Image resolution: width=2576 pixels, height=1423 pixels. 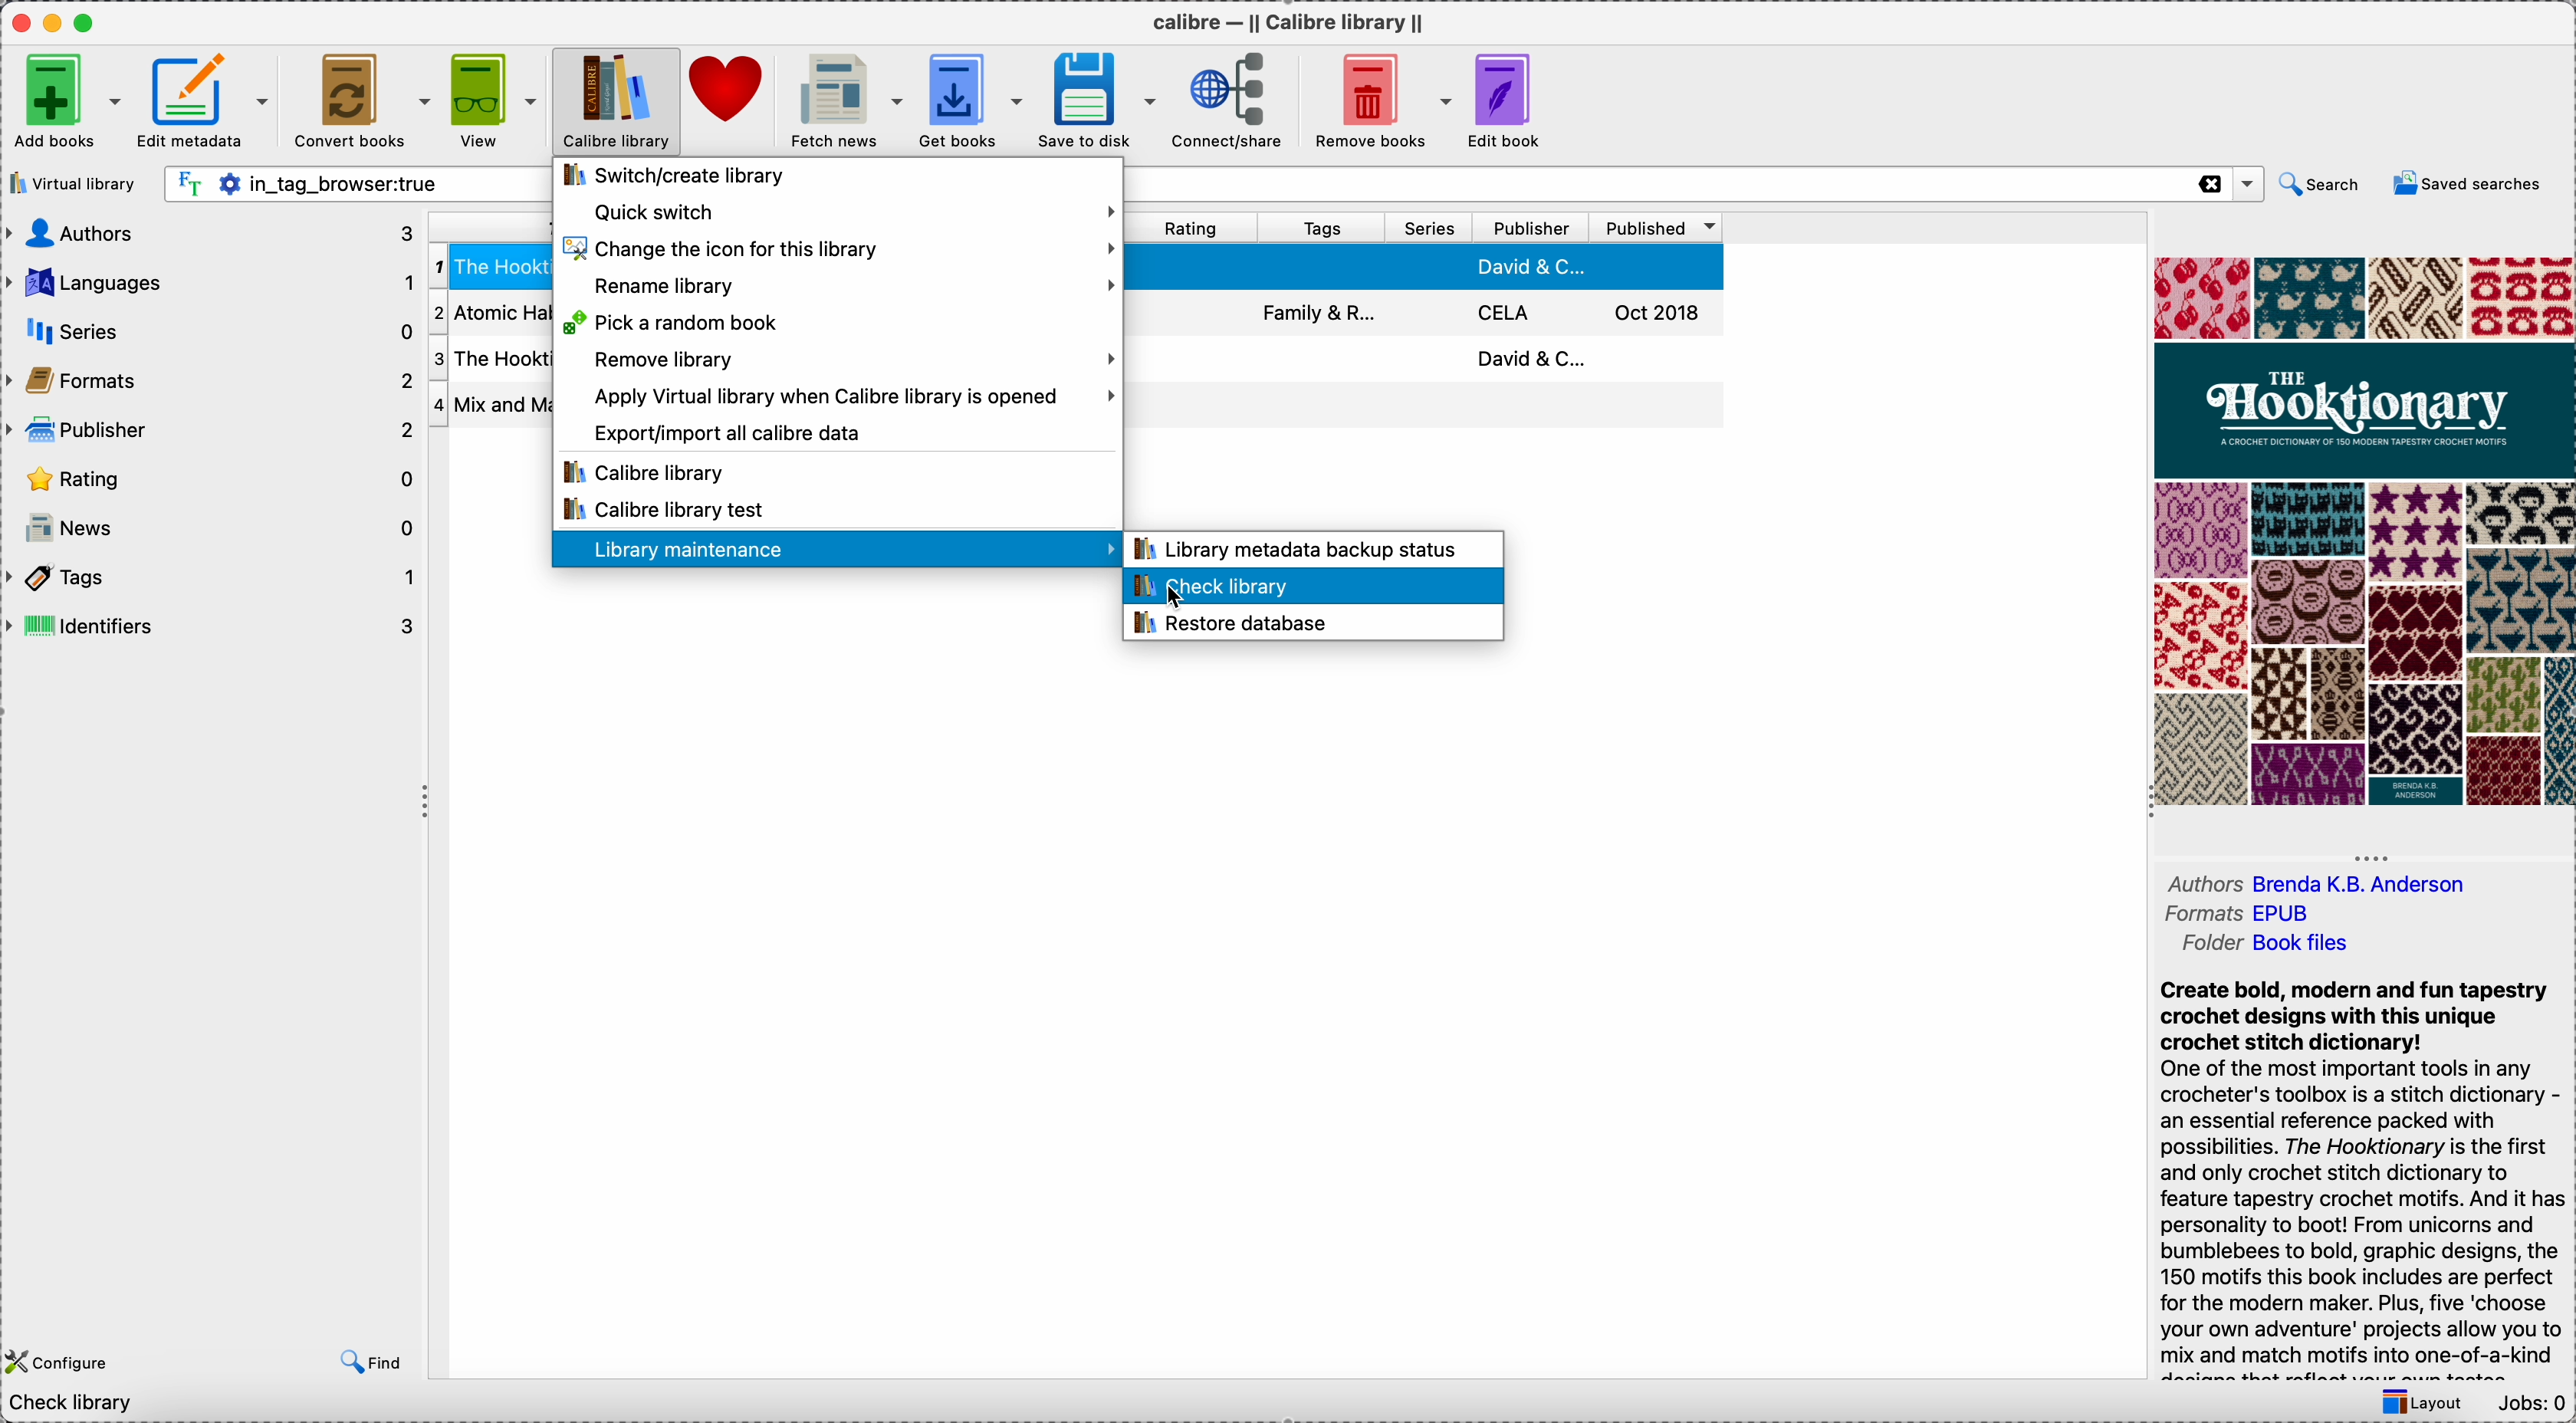 I want to click on second book, so click(x=1436, y=313).